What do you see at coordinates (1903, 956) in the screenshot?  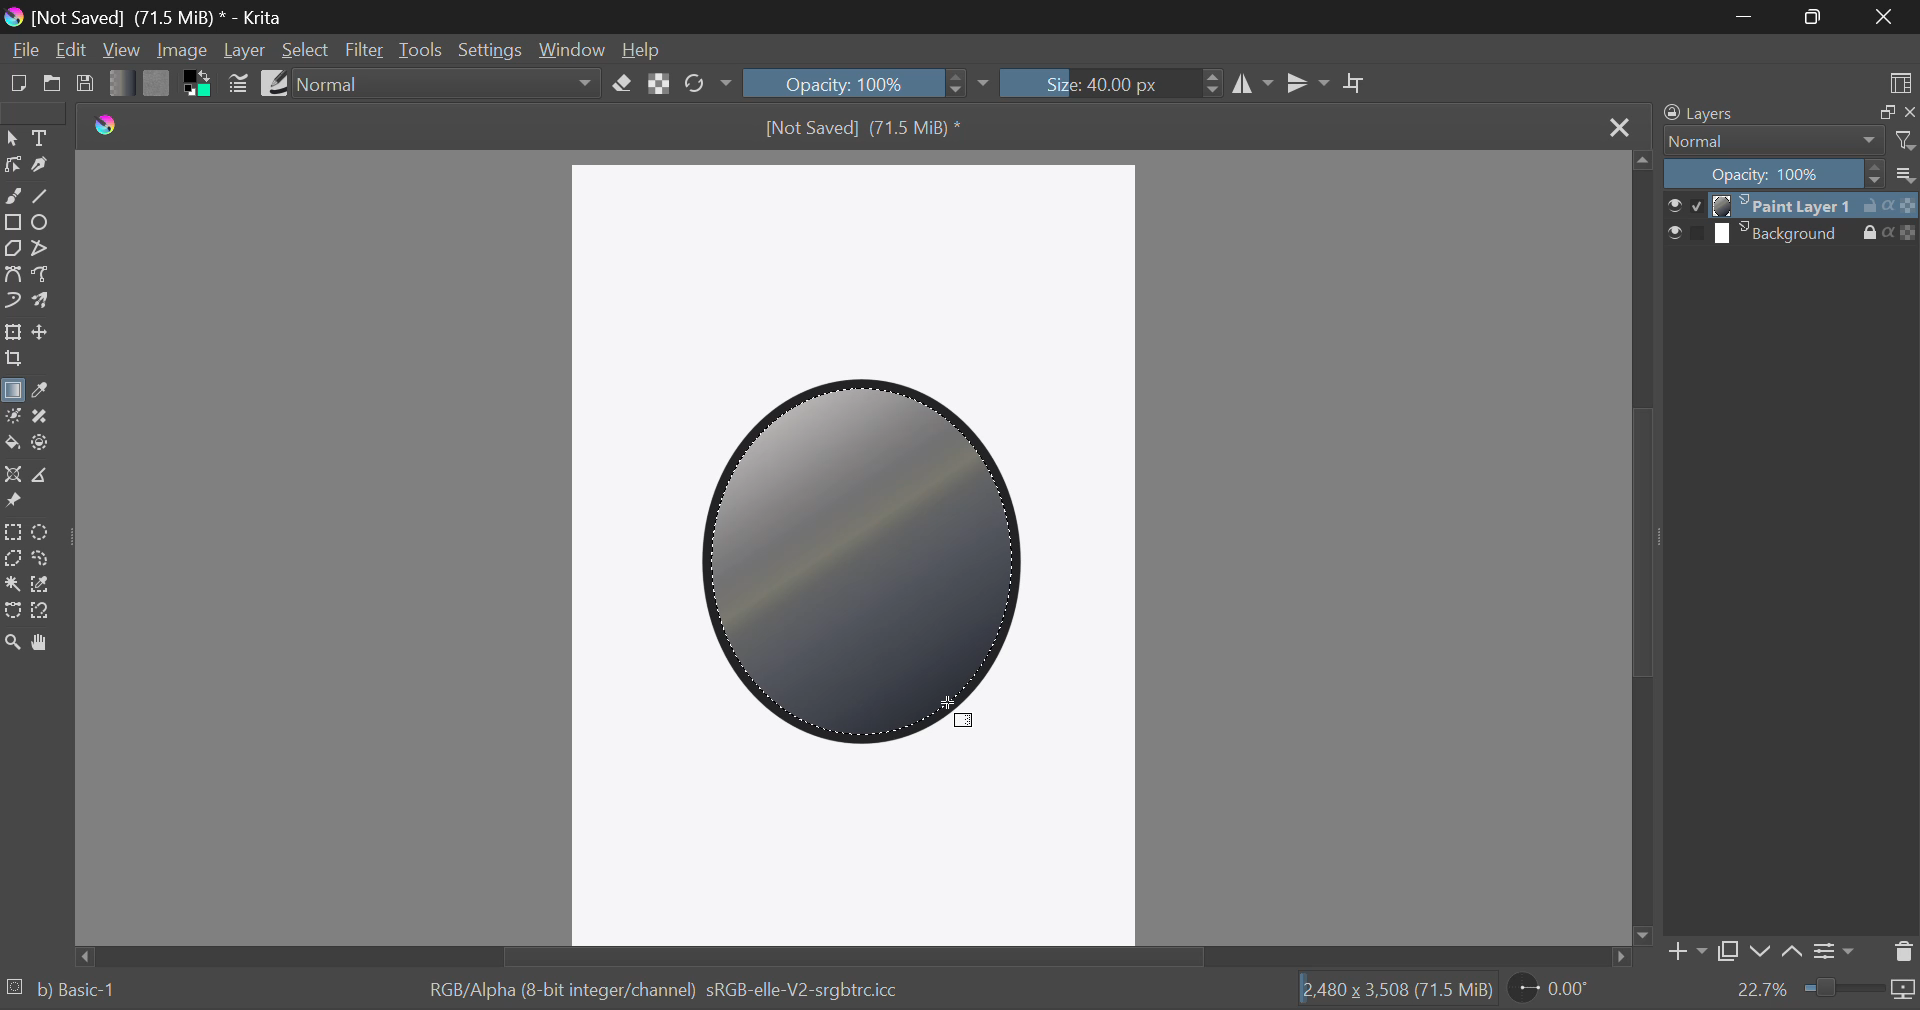 I see `Delete Layer` at bounding box center [1903, 956].